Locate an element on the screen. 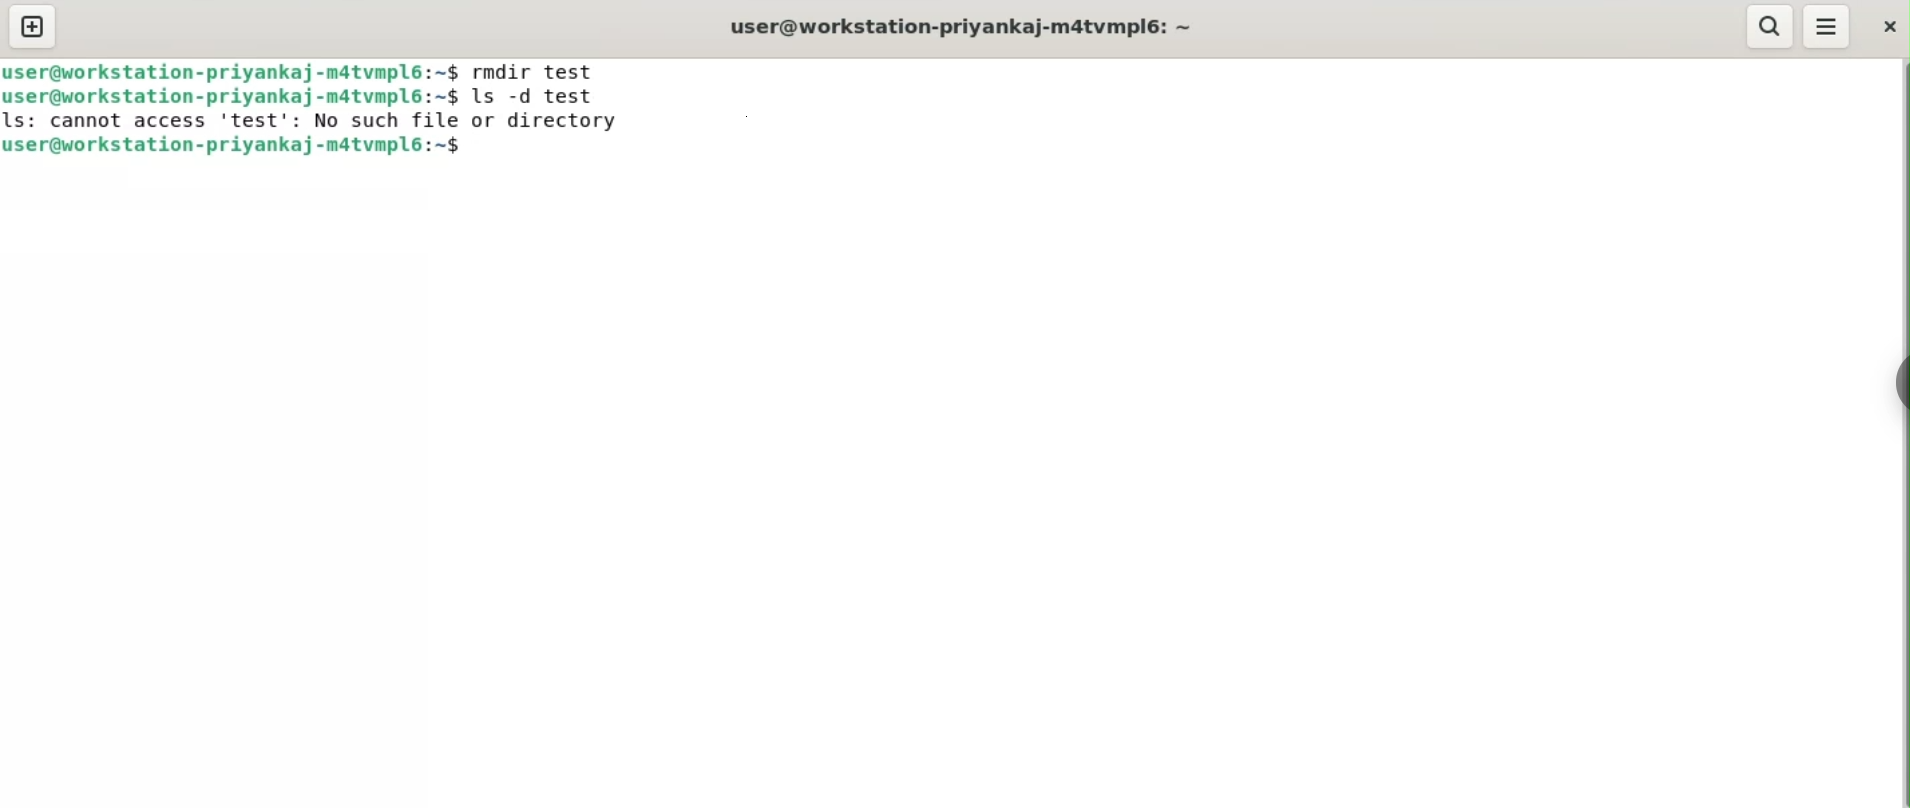 The image size is (1910, 808). user@workstation-priyankaj-m4tvmpl6: ~ is located at coordinates (972, 26).